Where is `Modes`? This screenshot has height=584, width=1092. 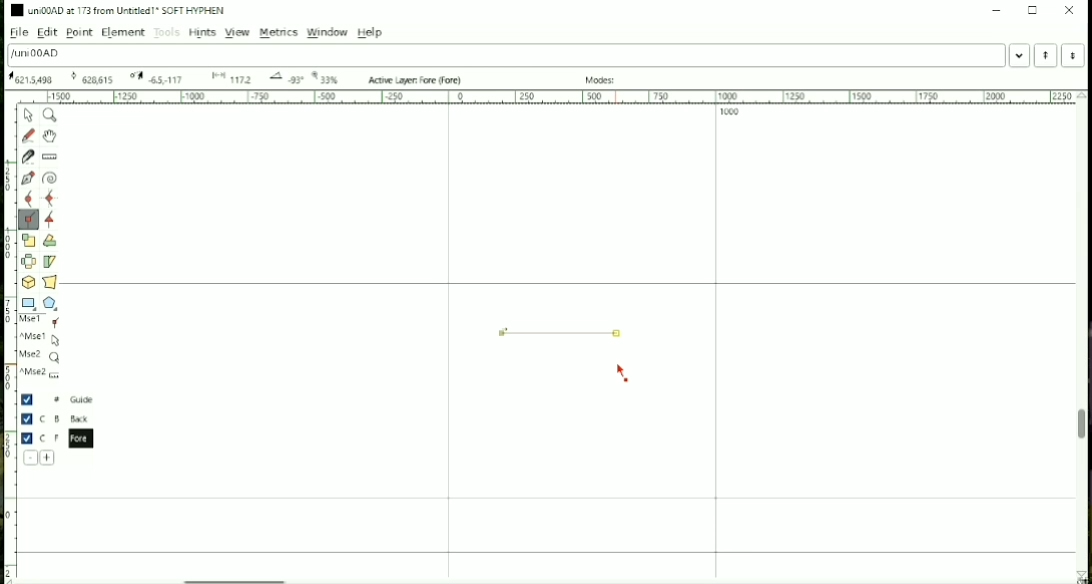 Modes is located at coordinates (603, 80).